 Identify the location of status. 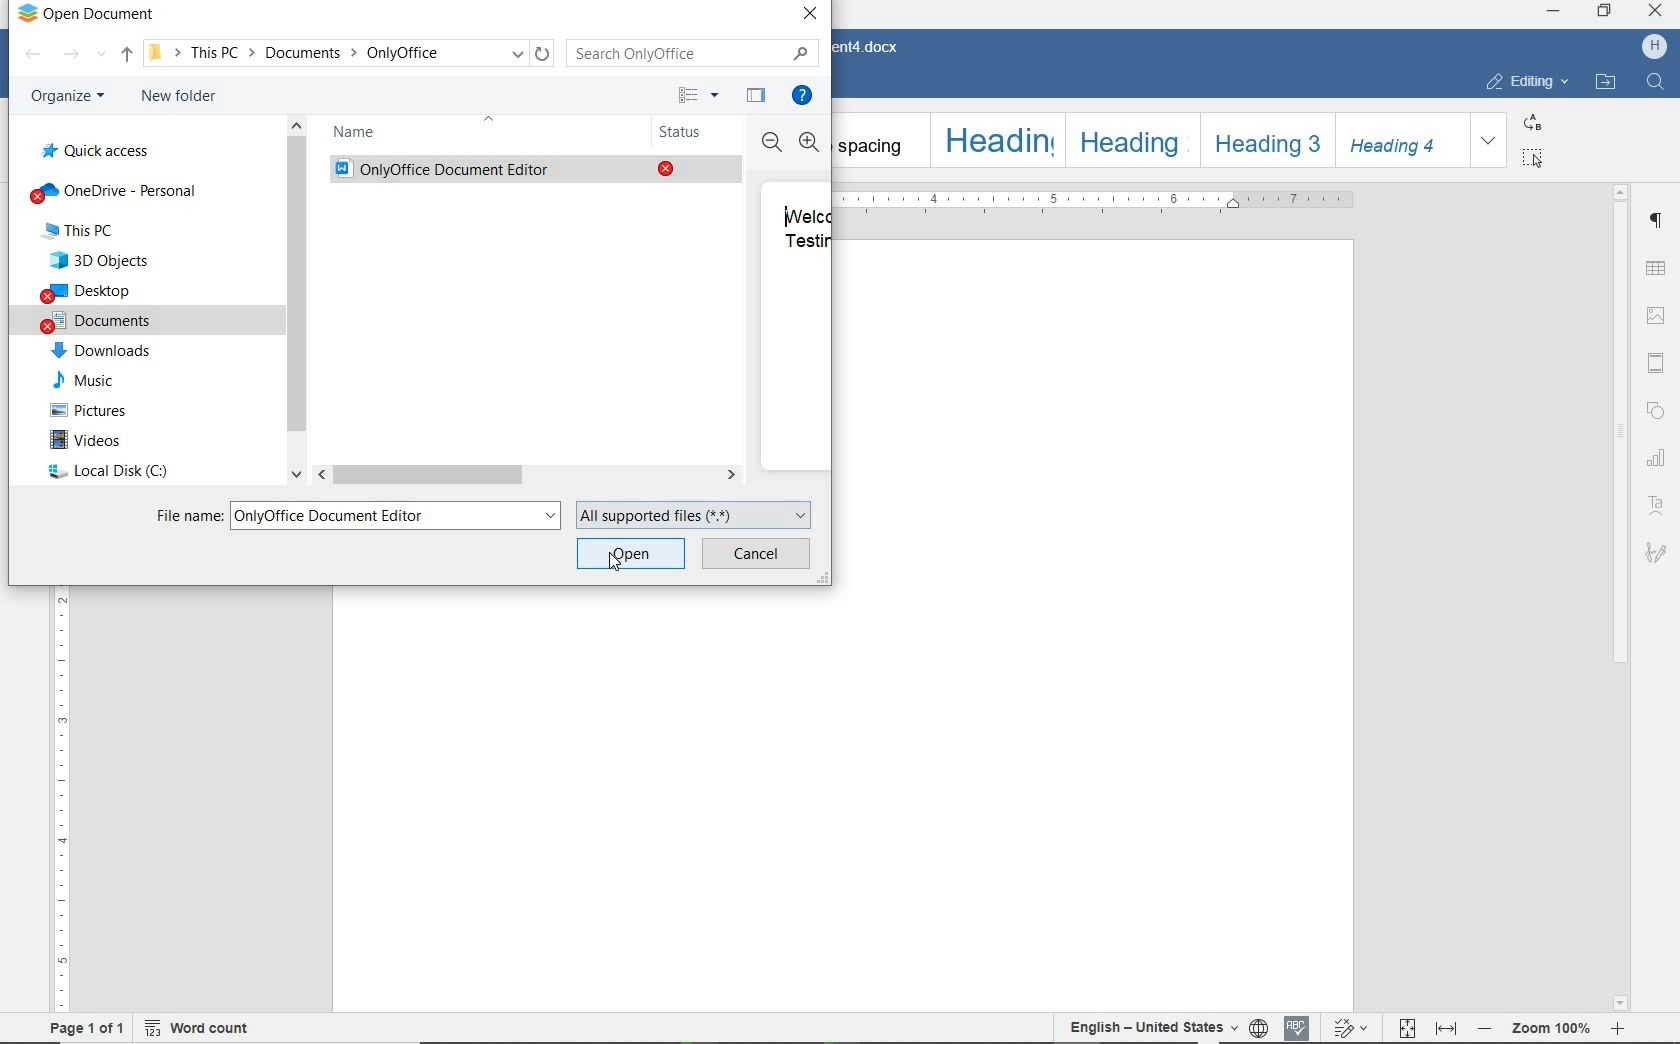
(680, 133).